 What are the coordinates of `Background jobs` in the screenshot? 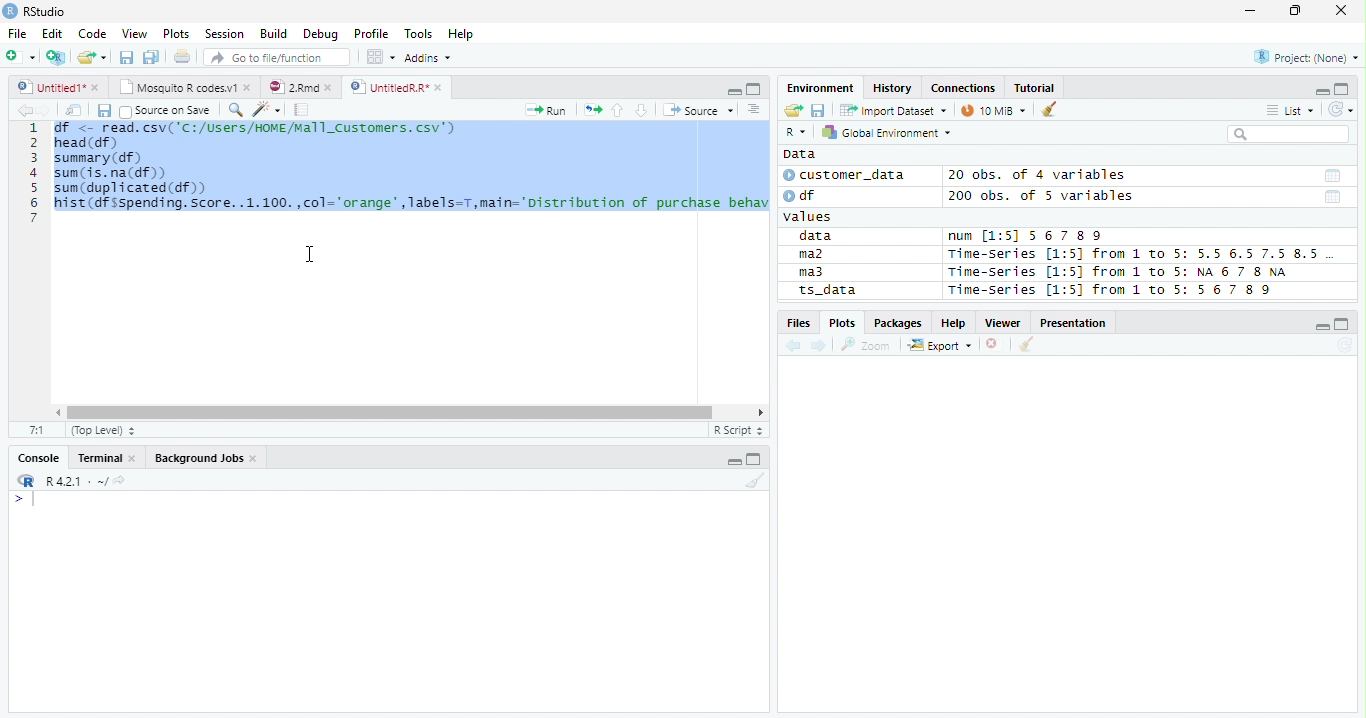 It's located at (206, 460).